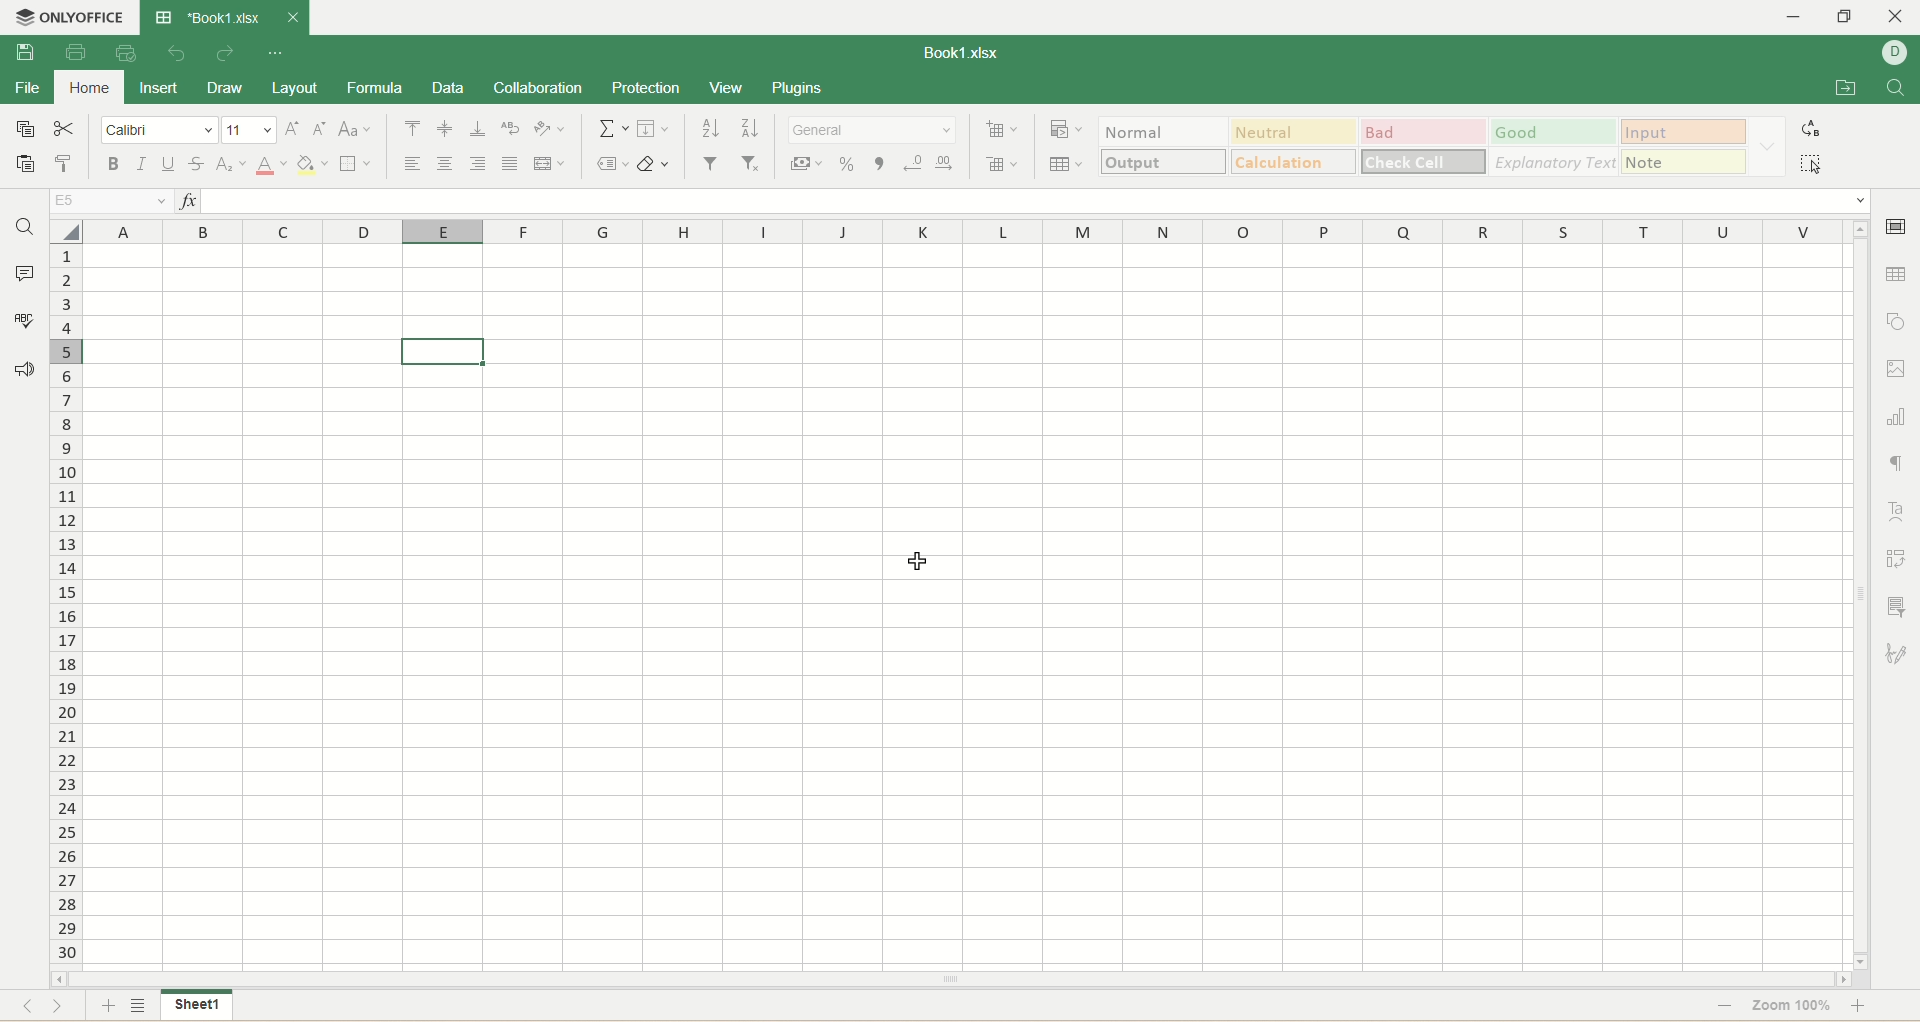  Describe the element at coordinates (25, 323) in the screenshot. I see `spell check` at that location.